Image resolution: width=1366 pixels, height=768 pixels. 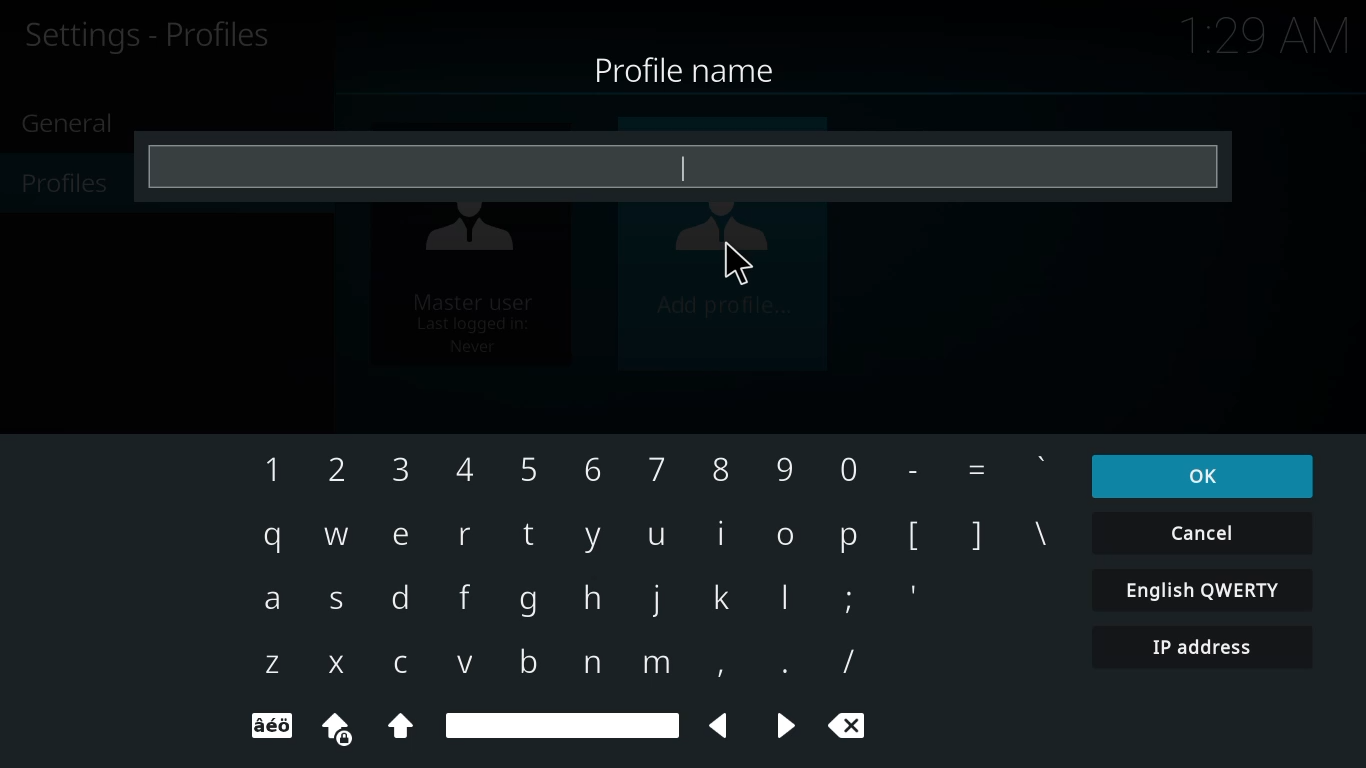 I want to click on x, so click(x=337, y=666).